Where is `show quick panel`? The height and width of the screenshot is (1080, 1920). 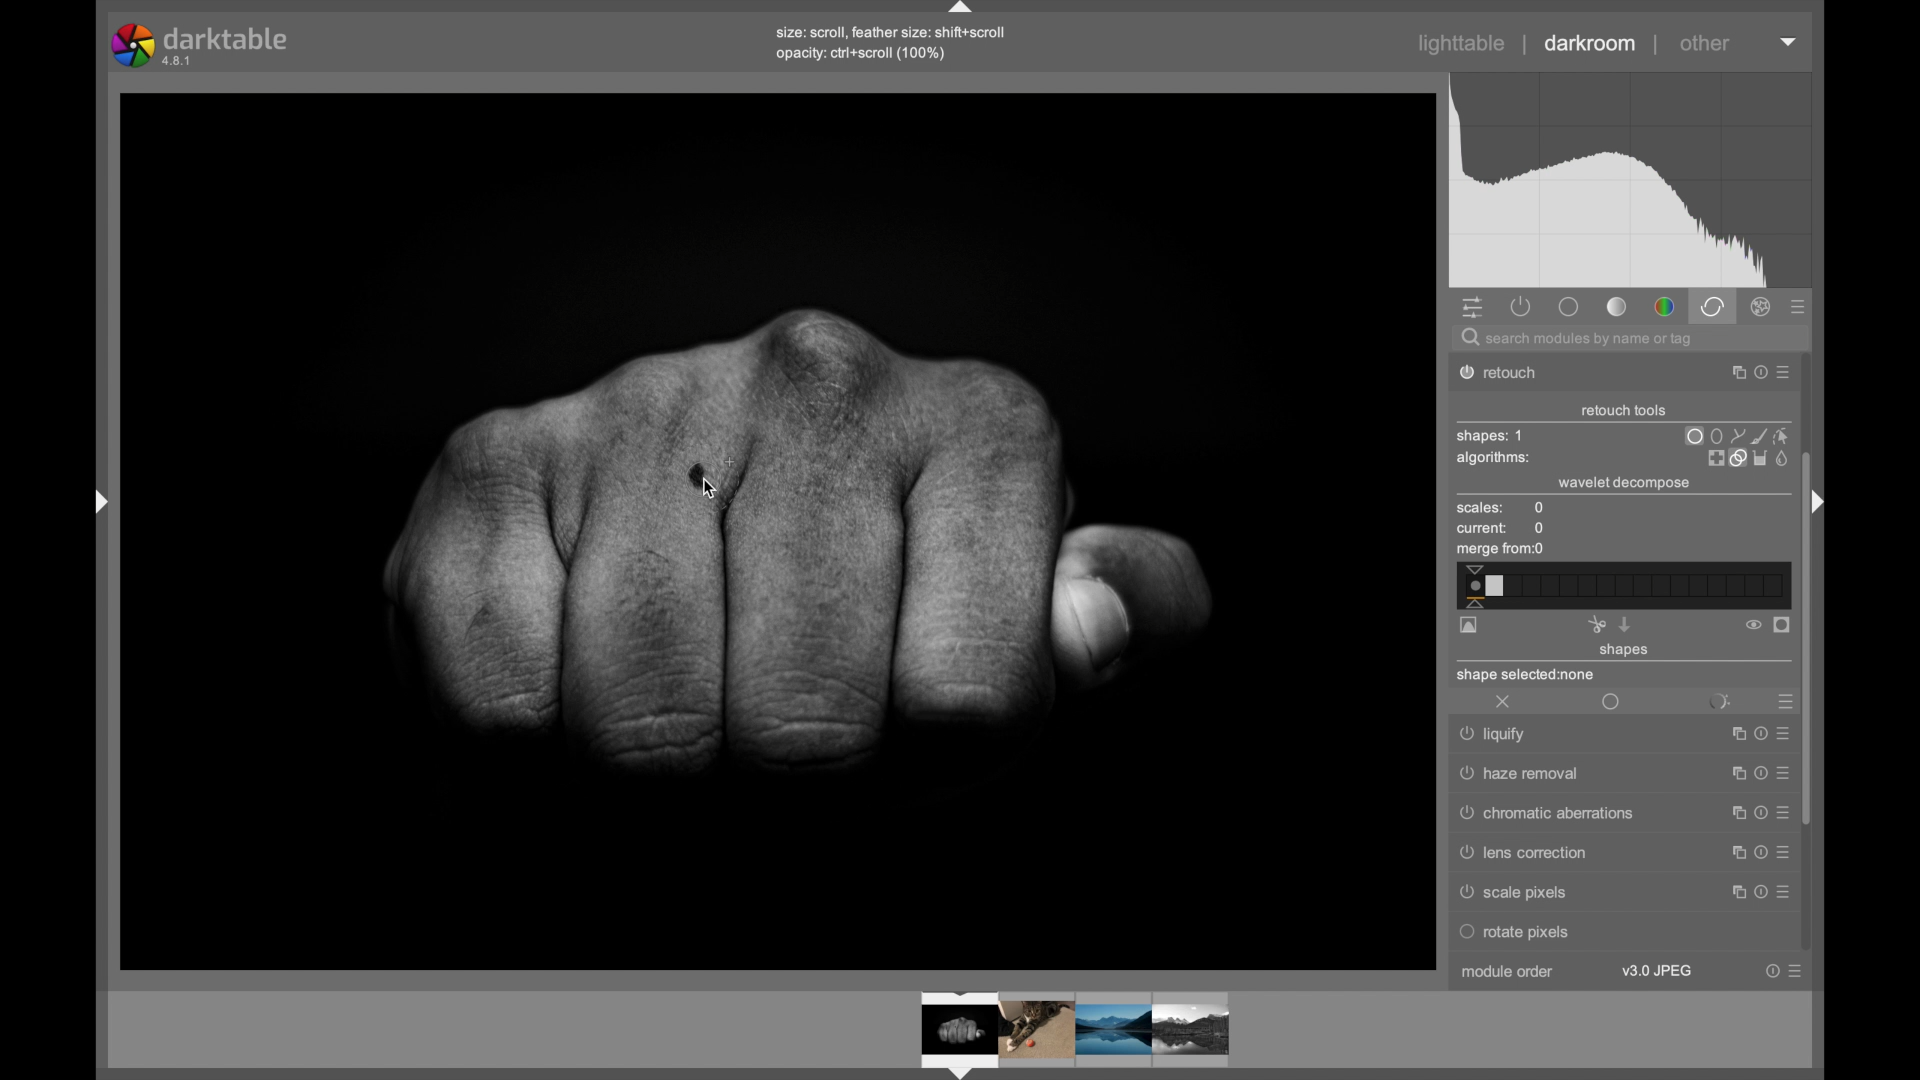
show quick panel is located at coordinates (1472, 309).